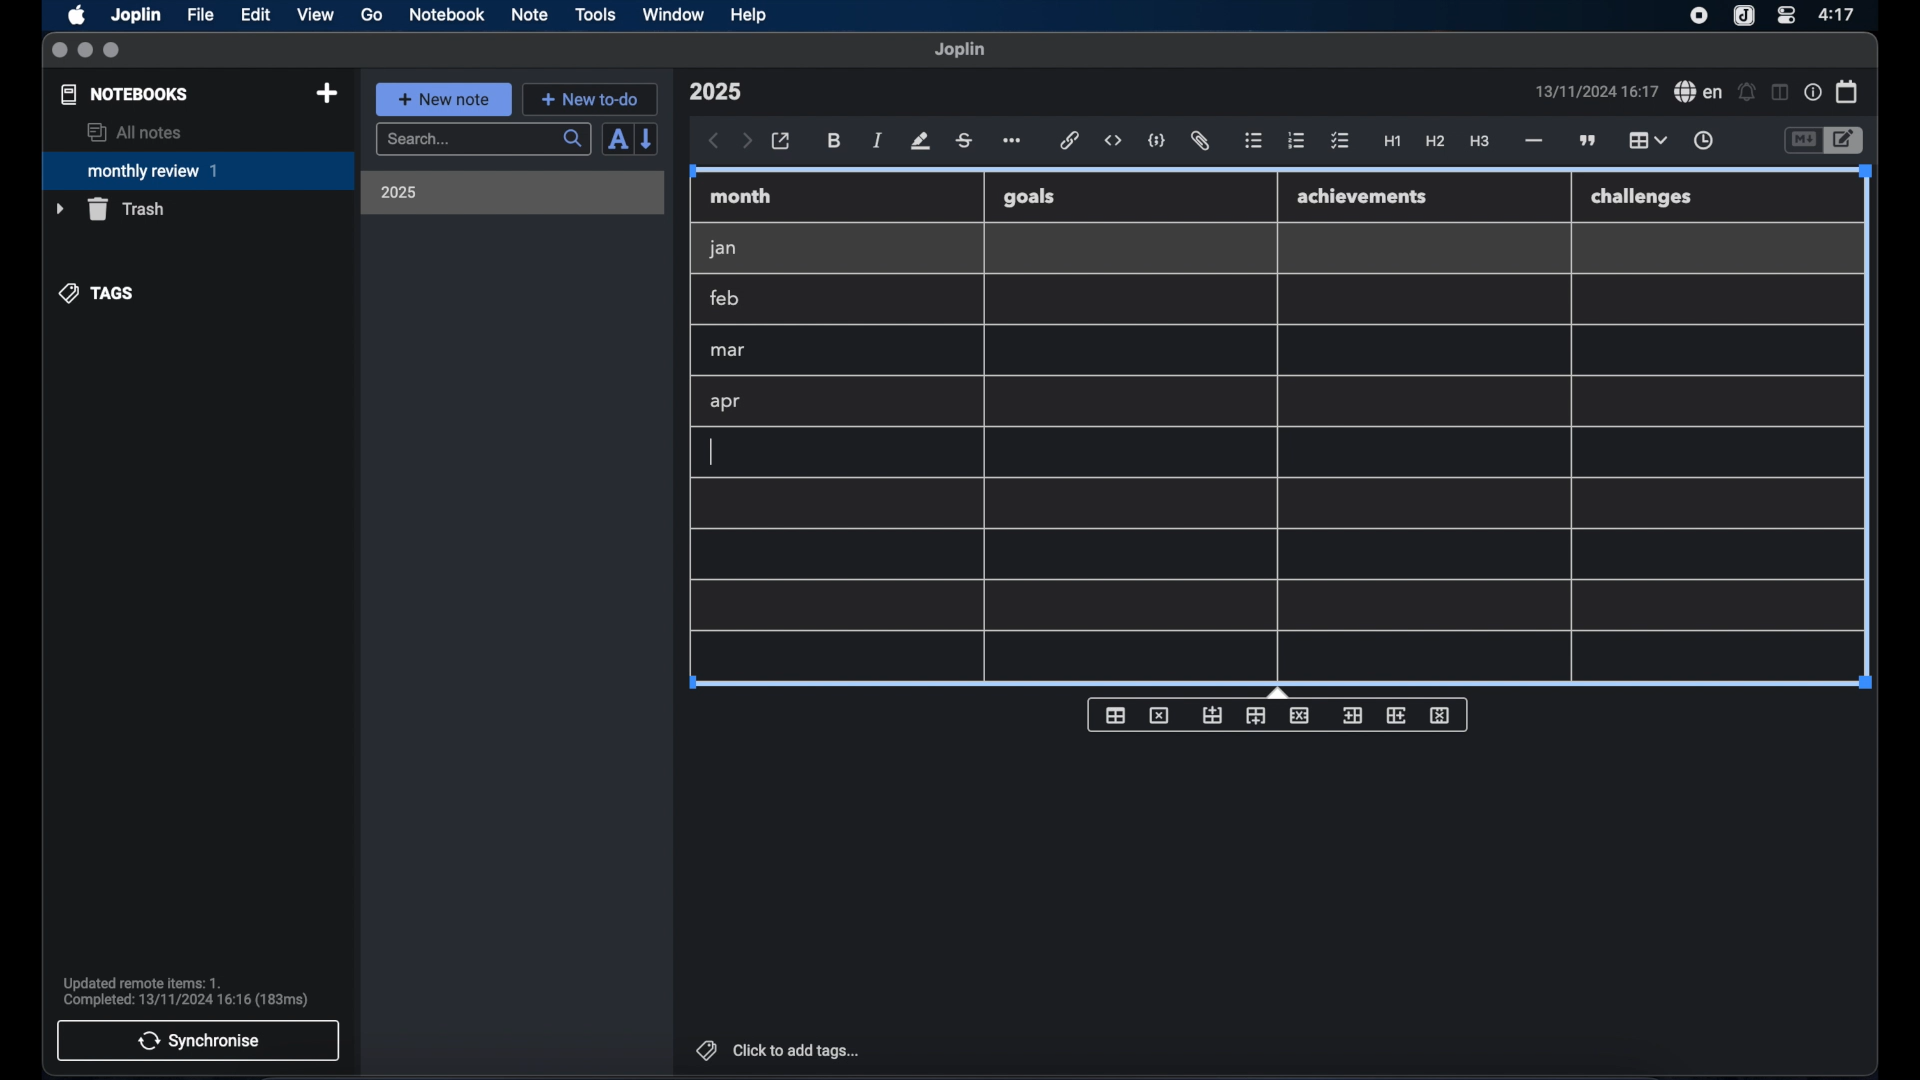 This screenshot has width=1920, height=1080. What do you see at coordinates (1839, 14) in the screenshot?
I see `time` at bounding box center [1839, 14].